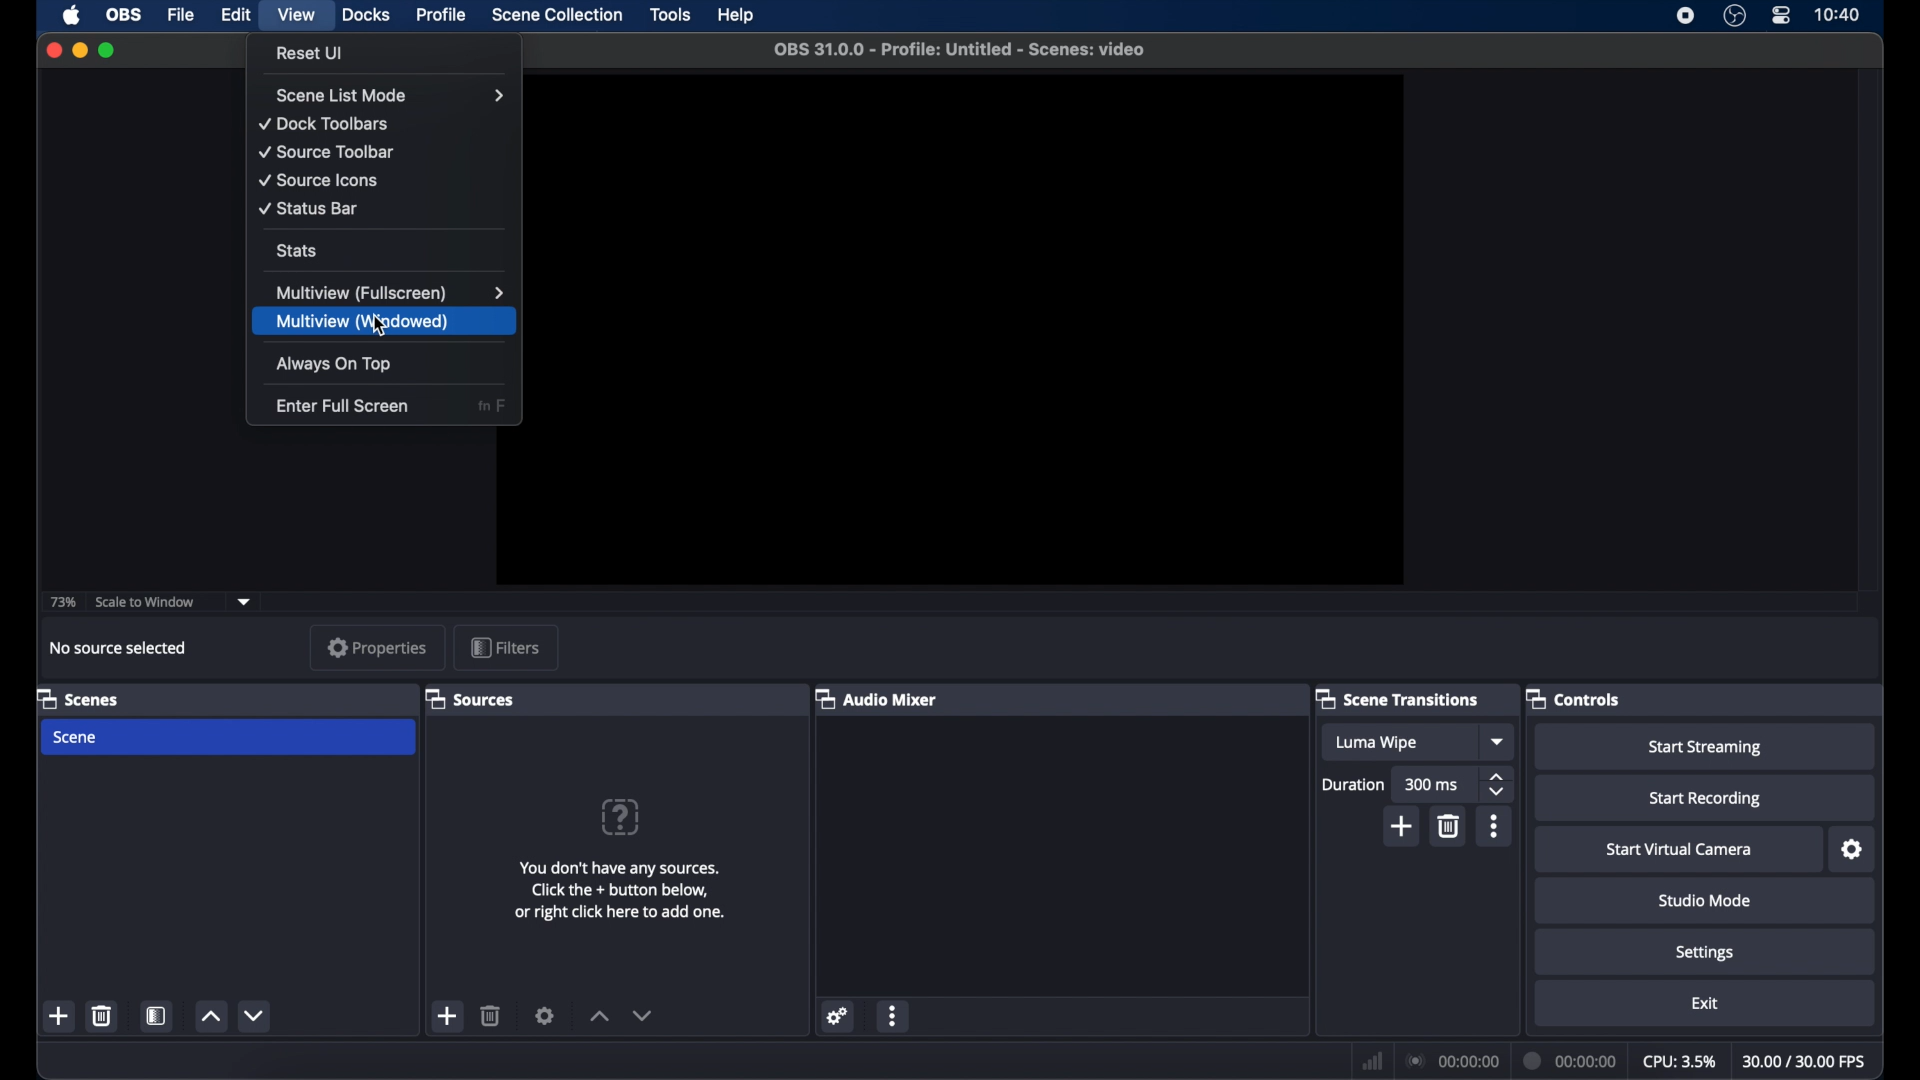 The width and height of the screenshot is (1920, 1080). Describe the element at coordinates (253, 1015) in the screenshot. I see `decrement` at that location.